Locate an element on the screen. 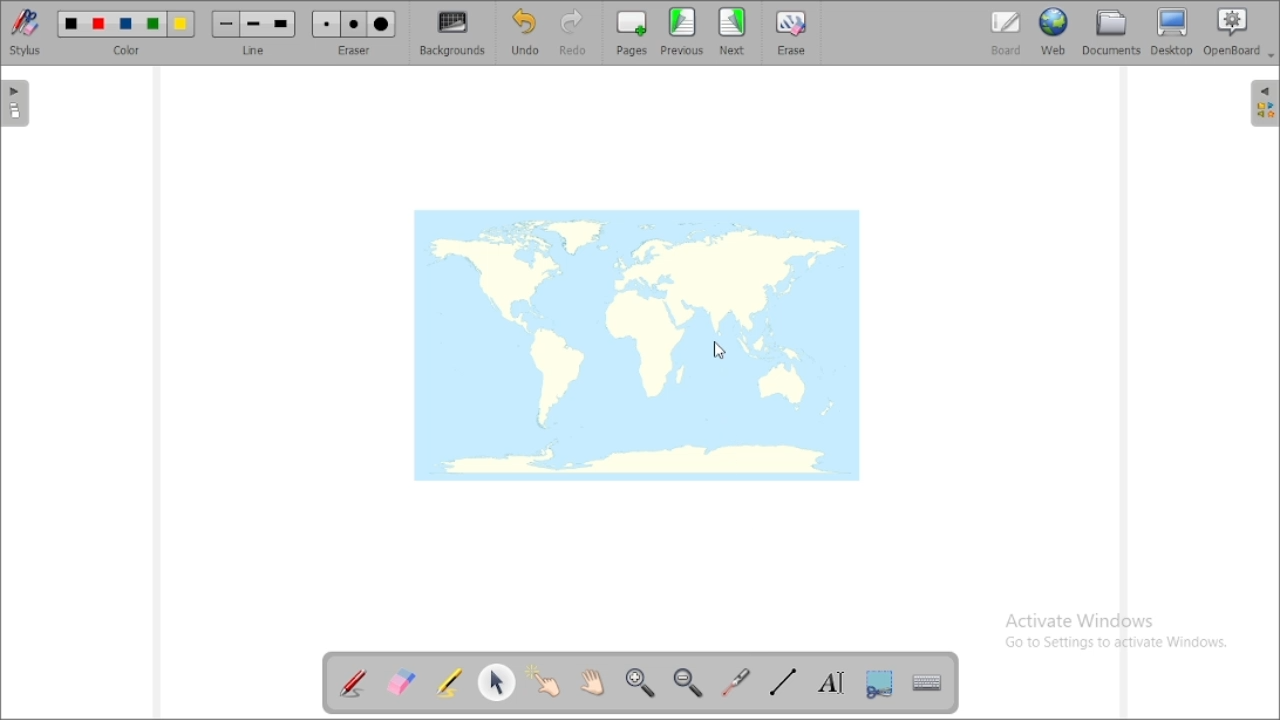 The width and height of the screenshot is (1280, 720). annotate document is located at coordinates (354, 685).